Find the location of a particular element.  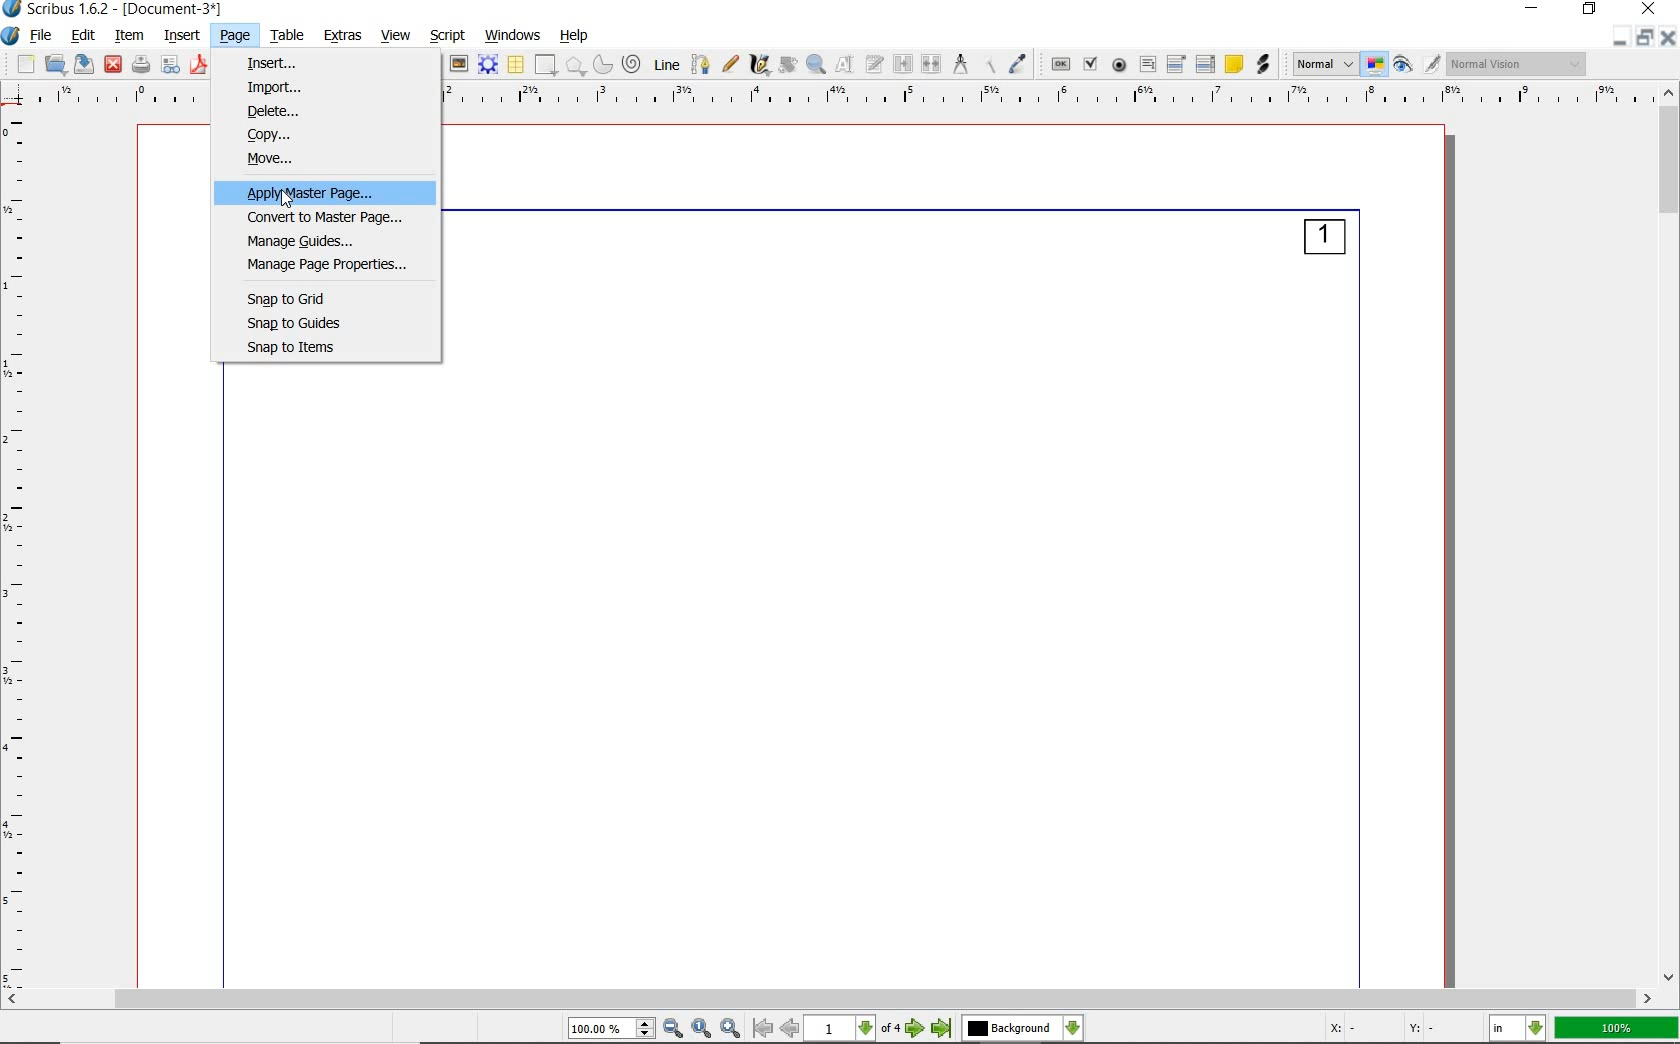

line is located at coordinates (666, 65).